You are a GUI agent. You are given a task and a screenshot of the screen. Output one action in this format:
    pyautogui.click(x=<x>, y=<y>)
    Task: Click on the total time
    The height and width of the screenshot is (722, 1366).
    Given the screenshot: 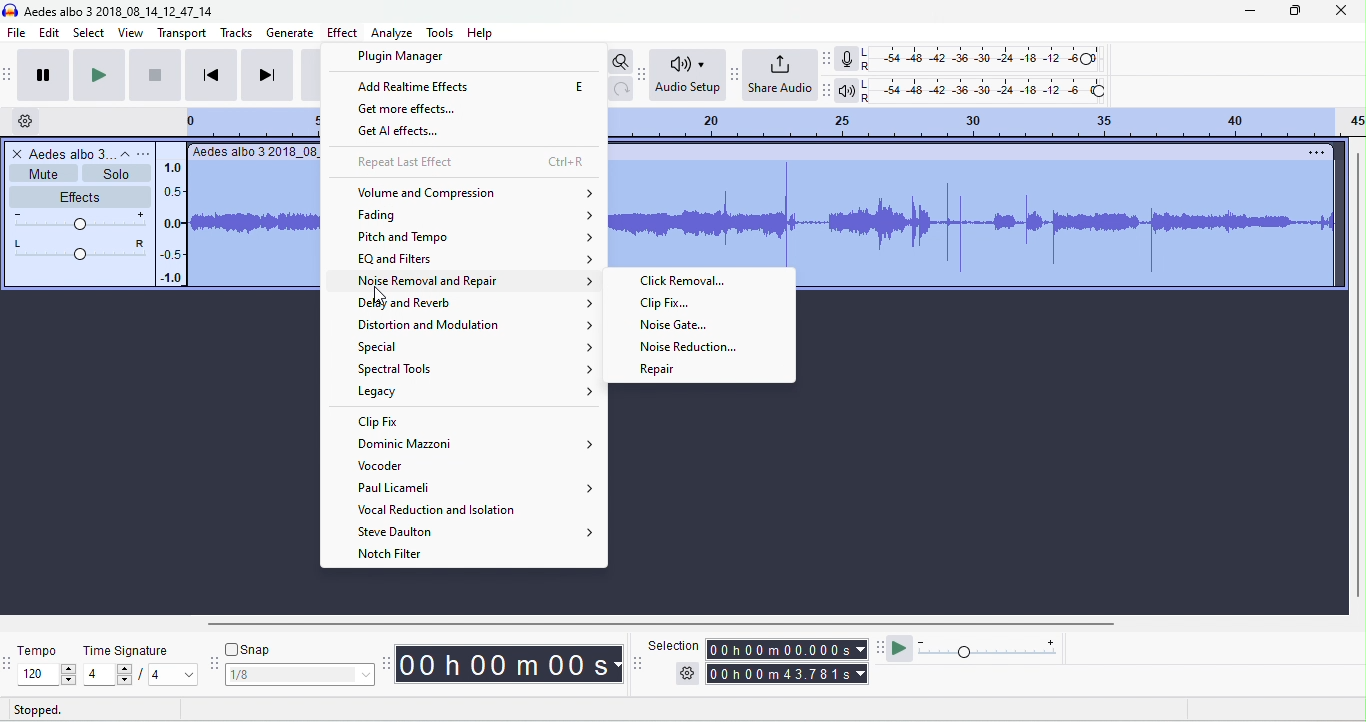 What is the action you would take?
    pyautogui.click(x=785, y=674)
    